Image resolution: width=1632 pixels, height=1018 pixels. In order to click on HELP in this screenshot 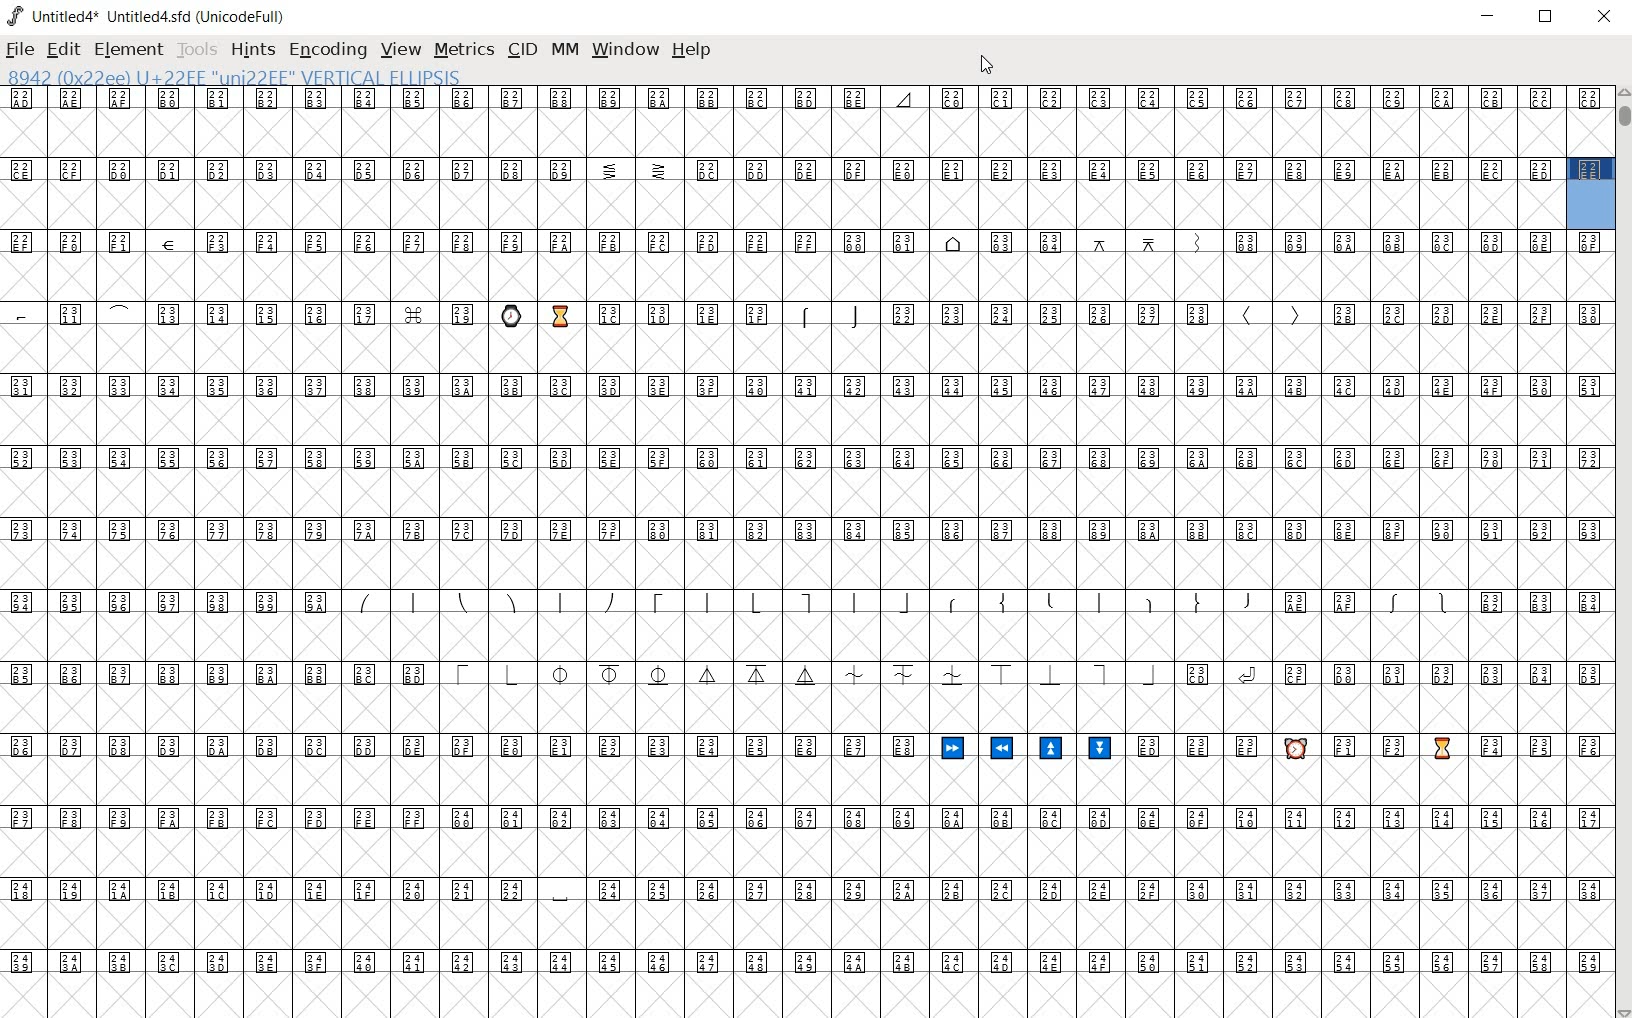, I will do `click(691, 50)`.